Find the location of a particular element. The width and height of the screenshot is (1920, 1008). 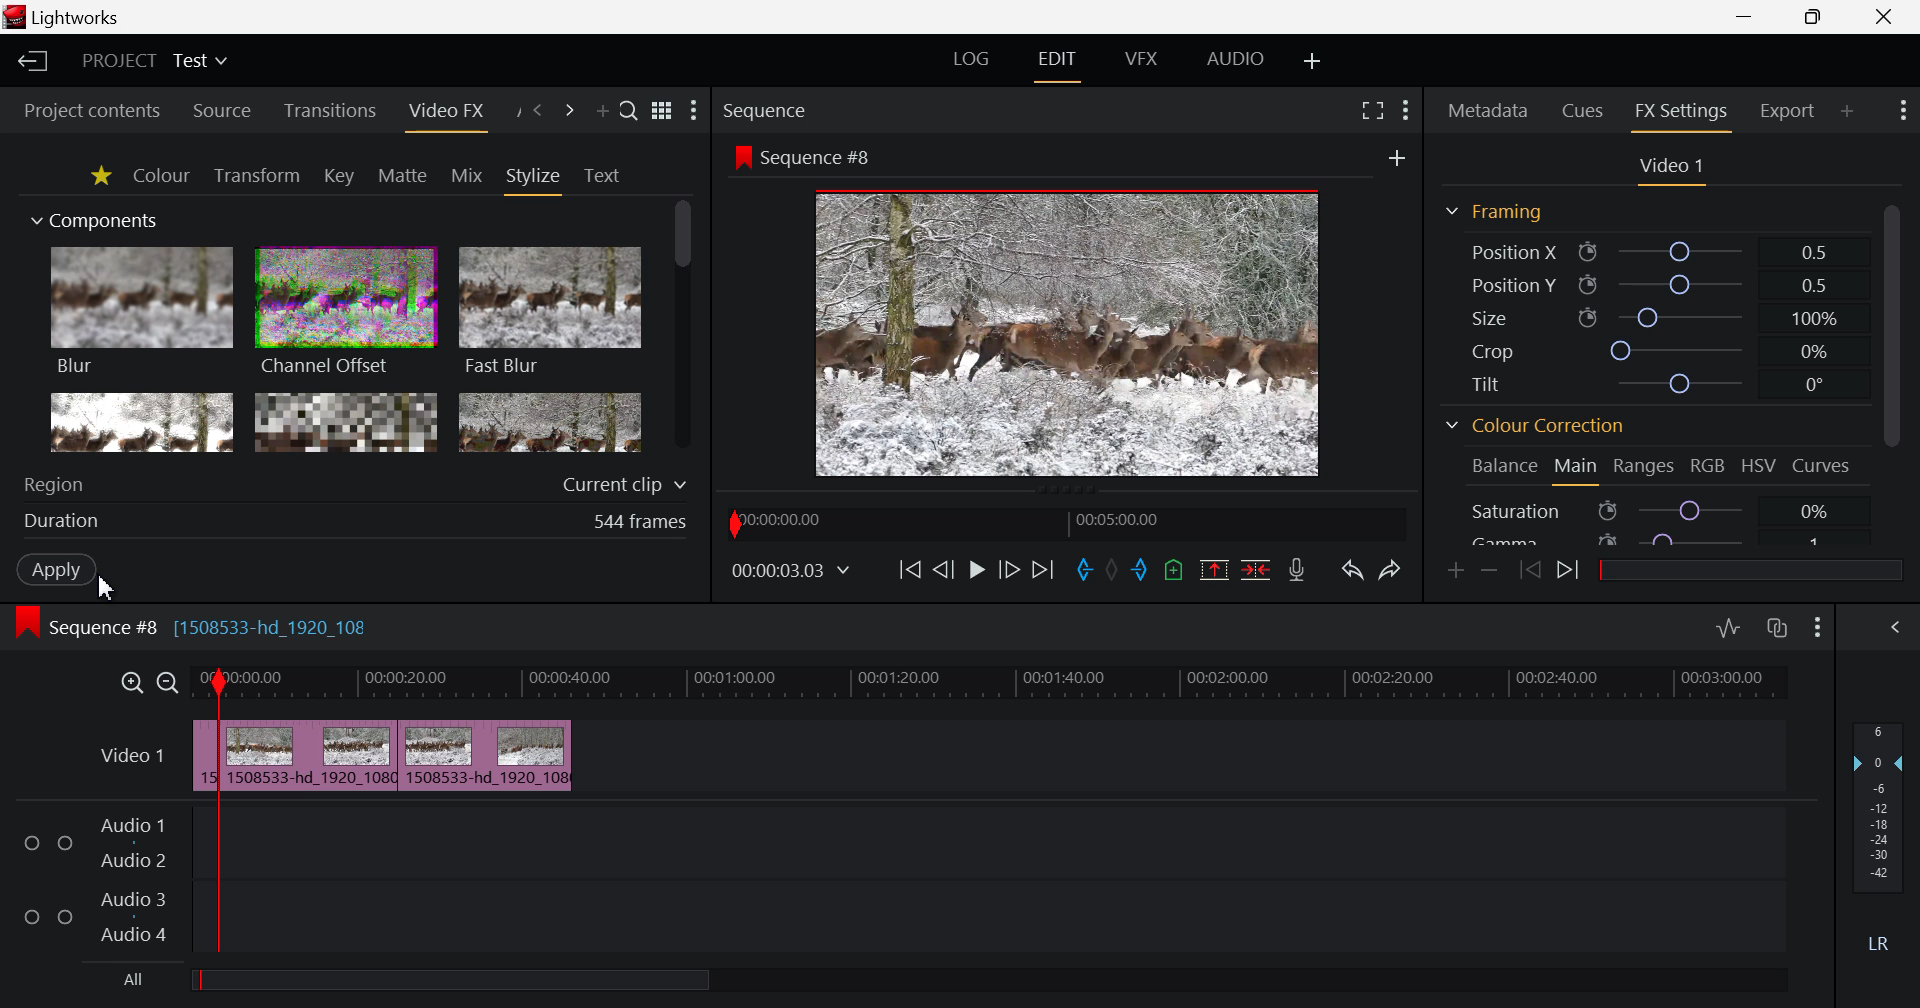

To End is located at coordinates (1043, 571).